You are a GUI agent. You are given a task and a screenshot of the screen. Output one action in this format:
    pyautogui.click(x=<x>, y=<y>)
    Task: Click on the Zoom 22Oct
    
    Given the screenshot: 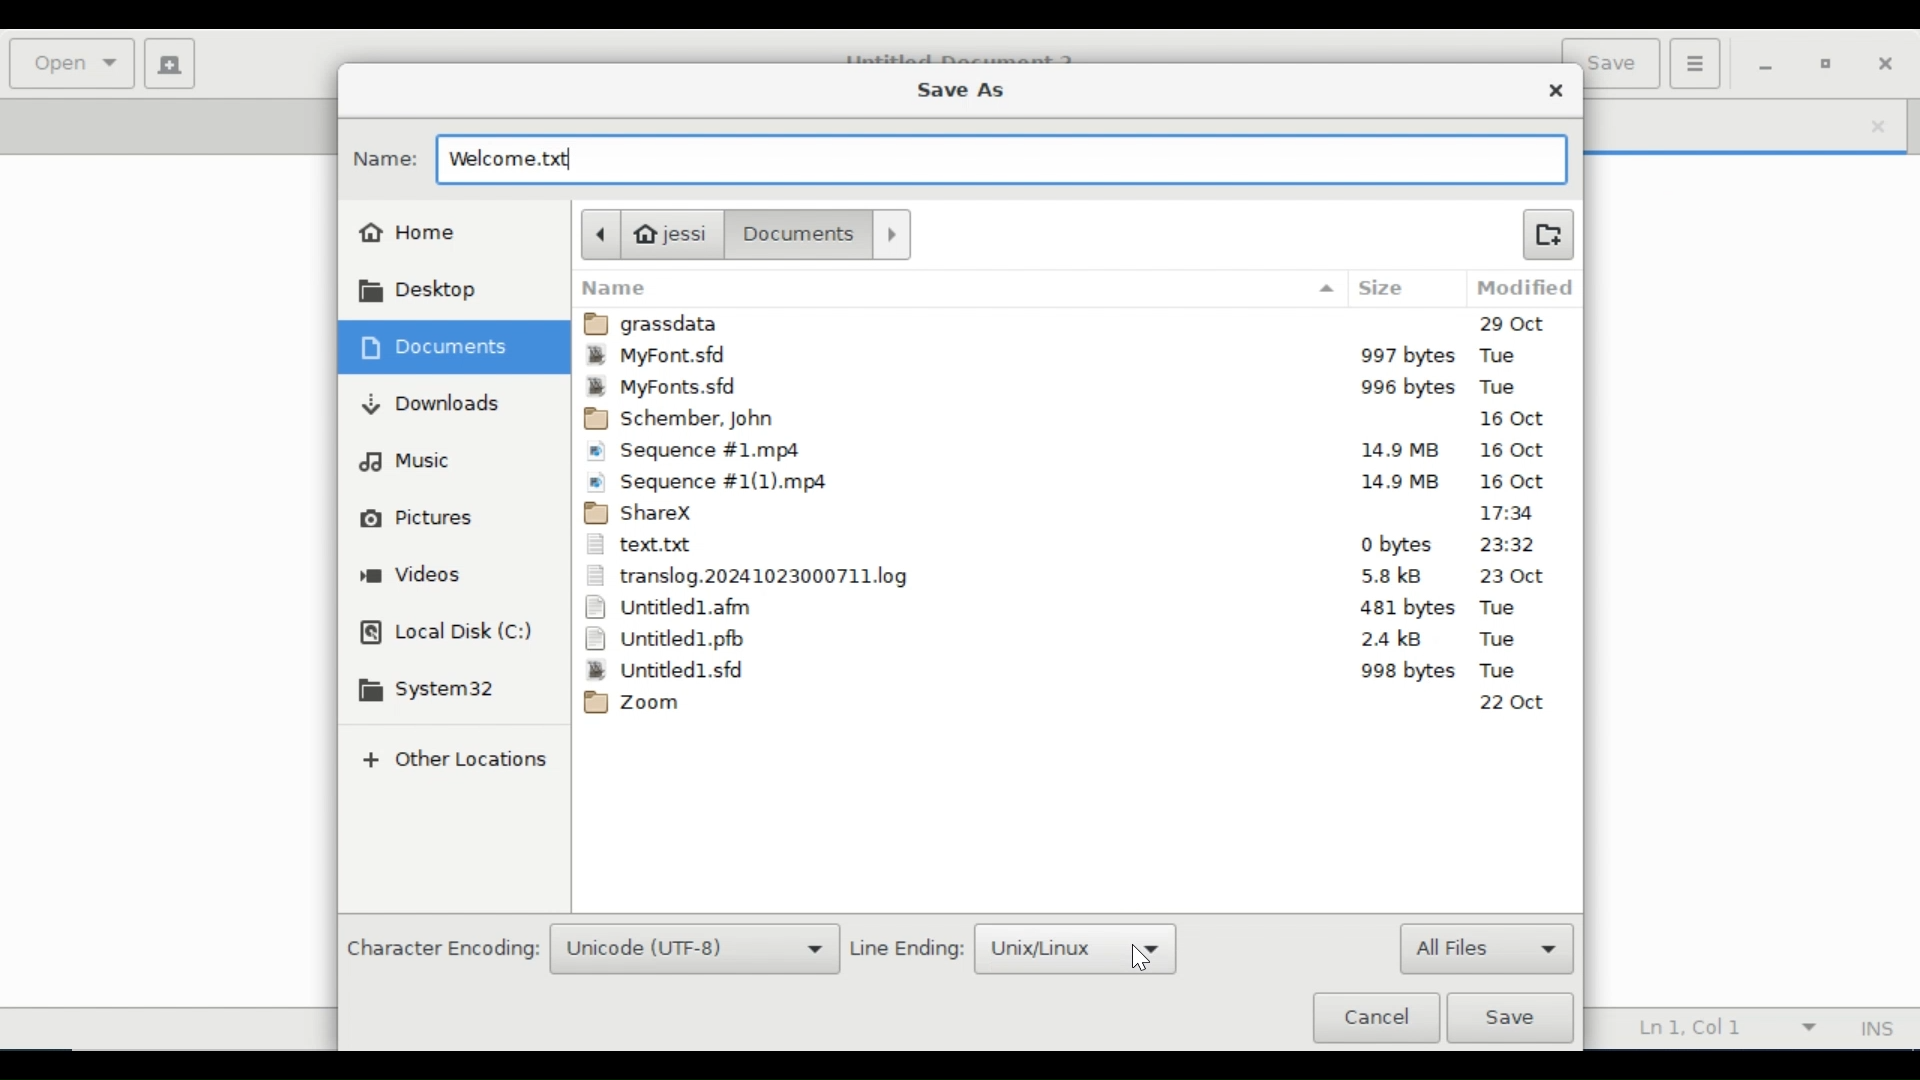 What is the action you would take?
    pyautogui.click(x=1068, y=703)
    